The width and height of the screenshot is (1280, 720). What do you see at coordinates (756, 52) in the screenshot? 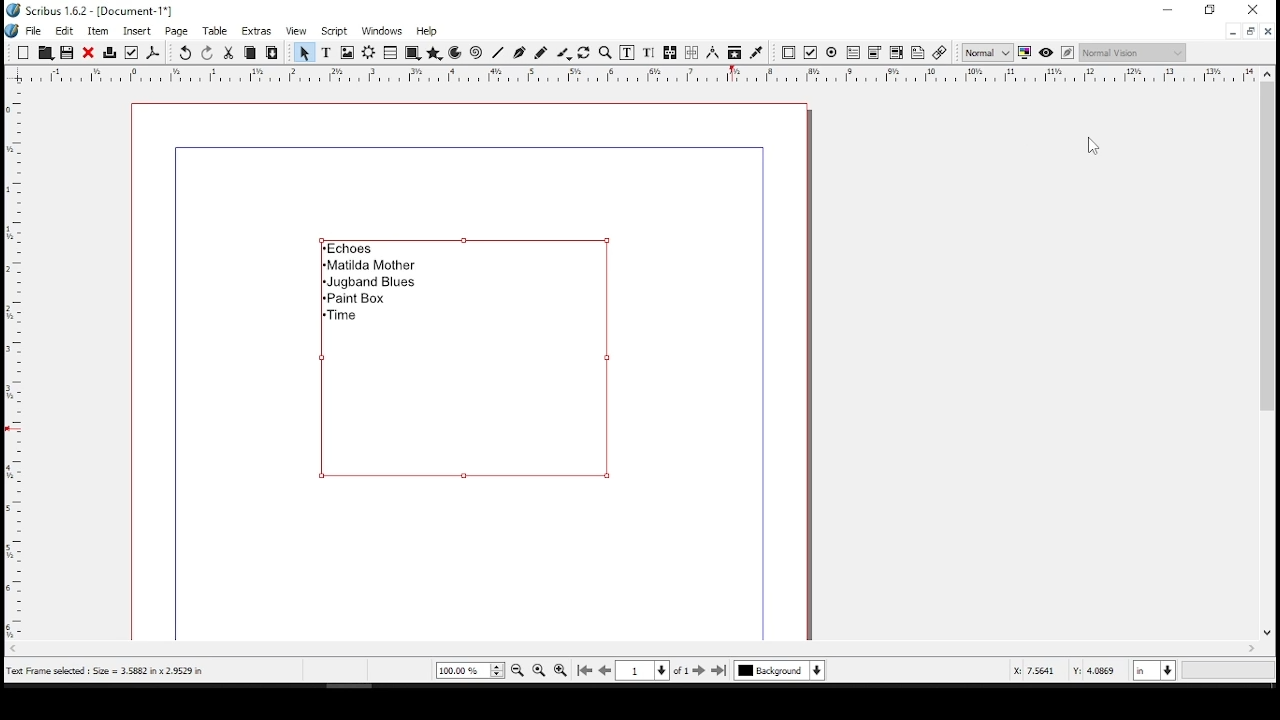
I see `eye dropper` at bounding box center [756, 52].